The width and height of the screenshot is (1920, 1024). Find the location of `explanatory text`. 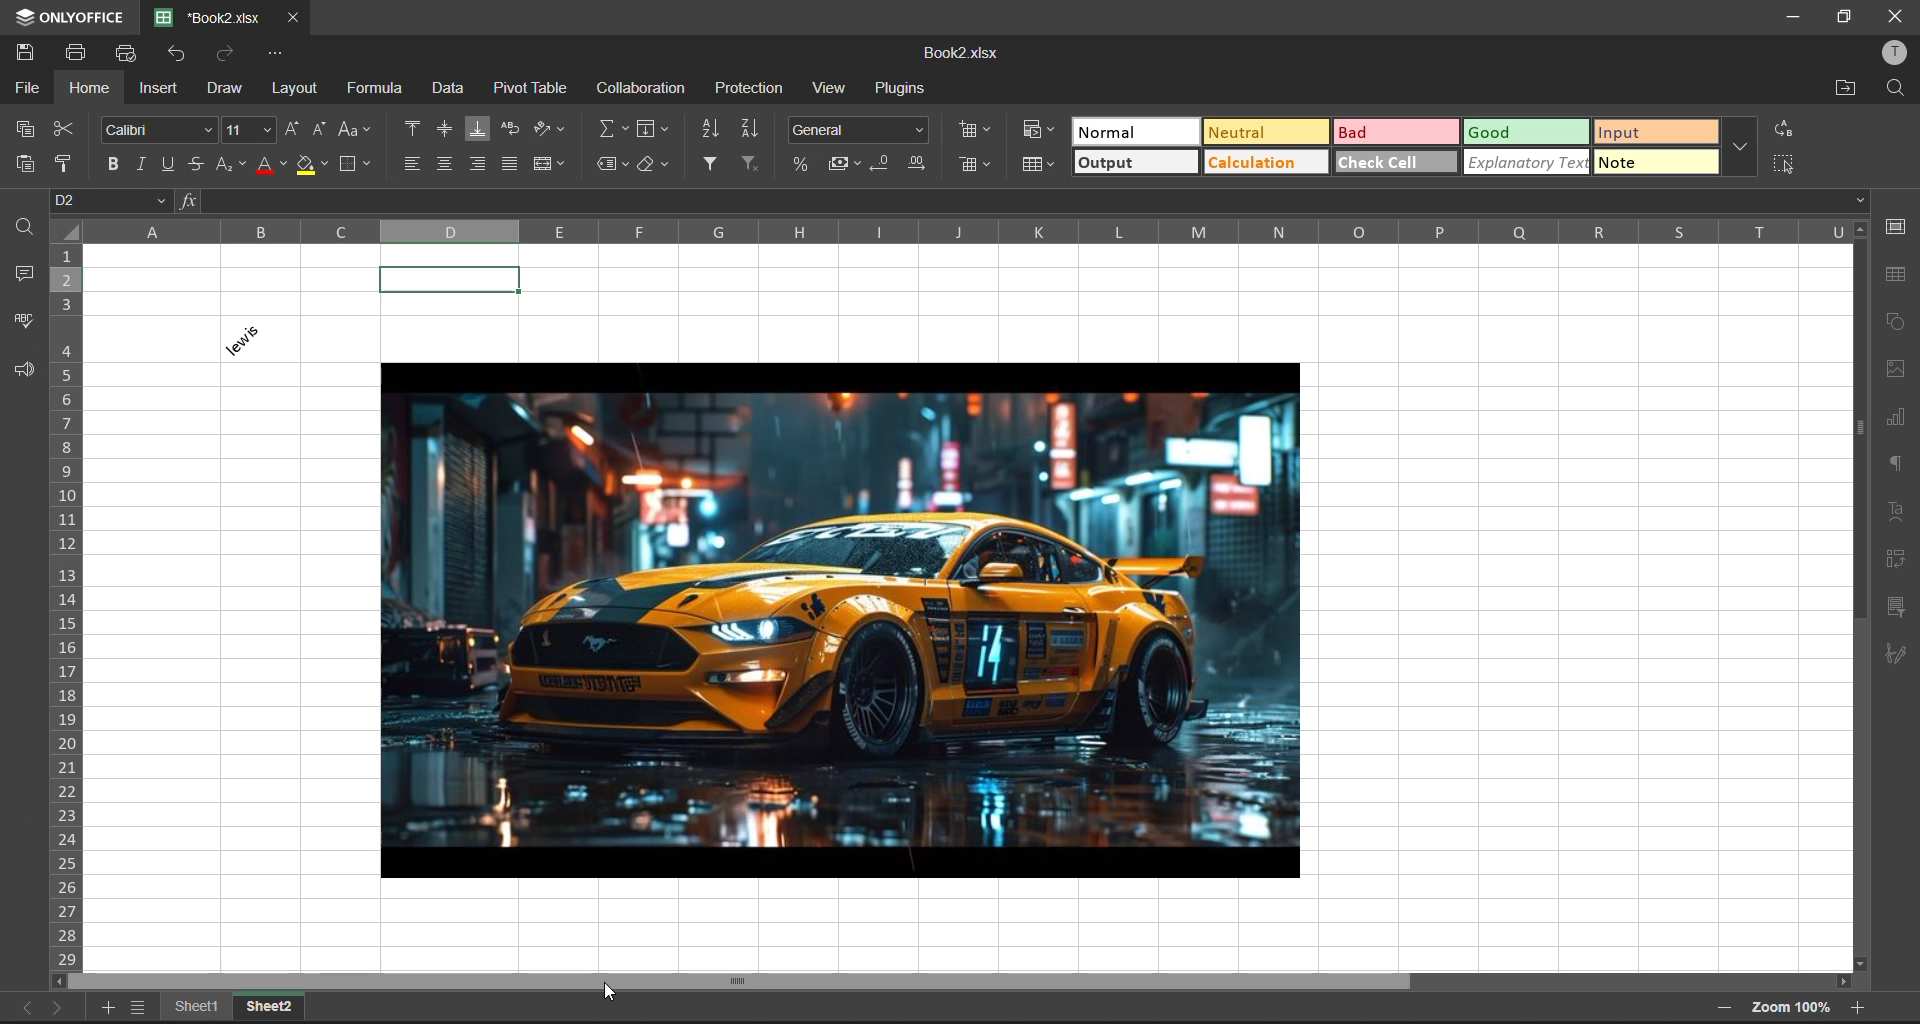

explanatory text is located at coordinates (1528, 162).